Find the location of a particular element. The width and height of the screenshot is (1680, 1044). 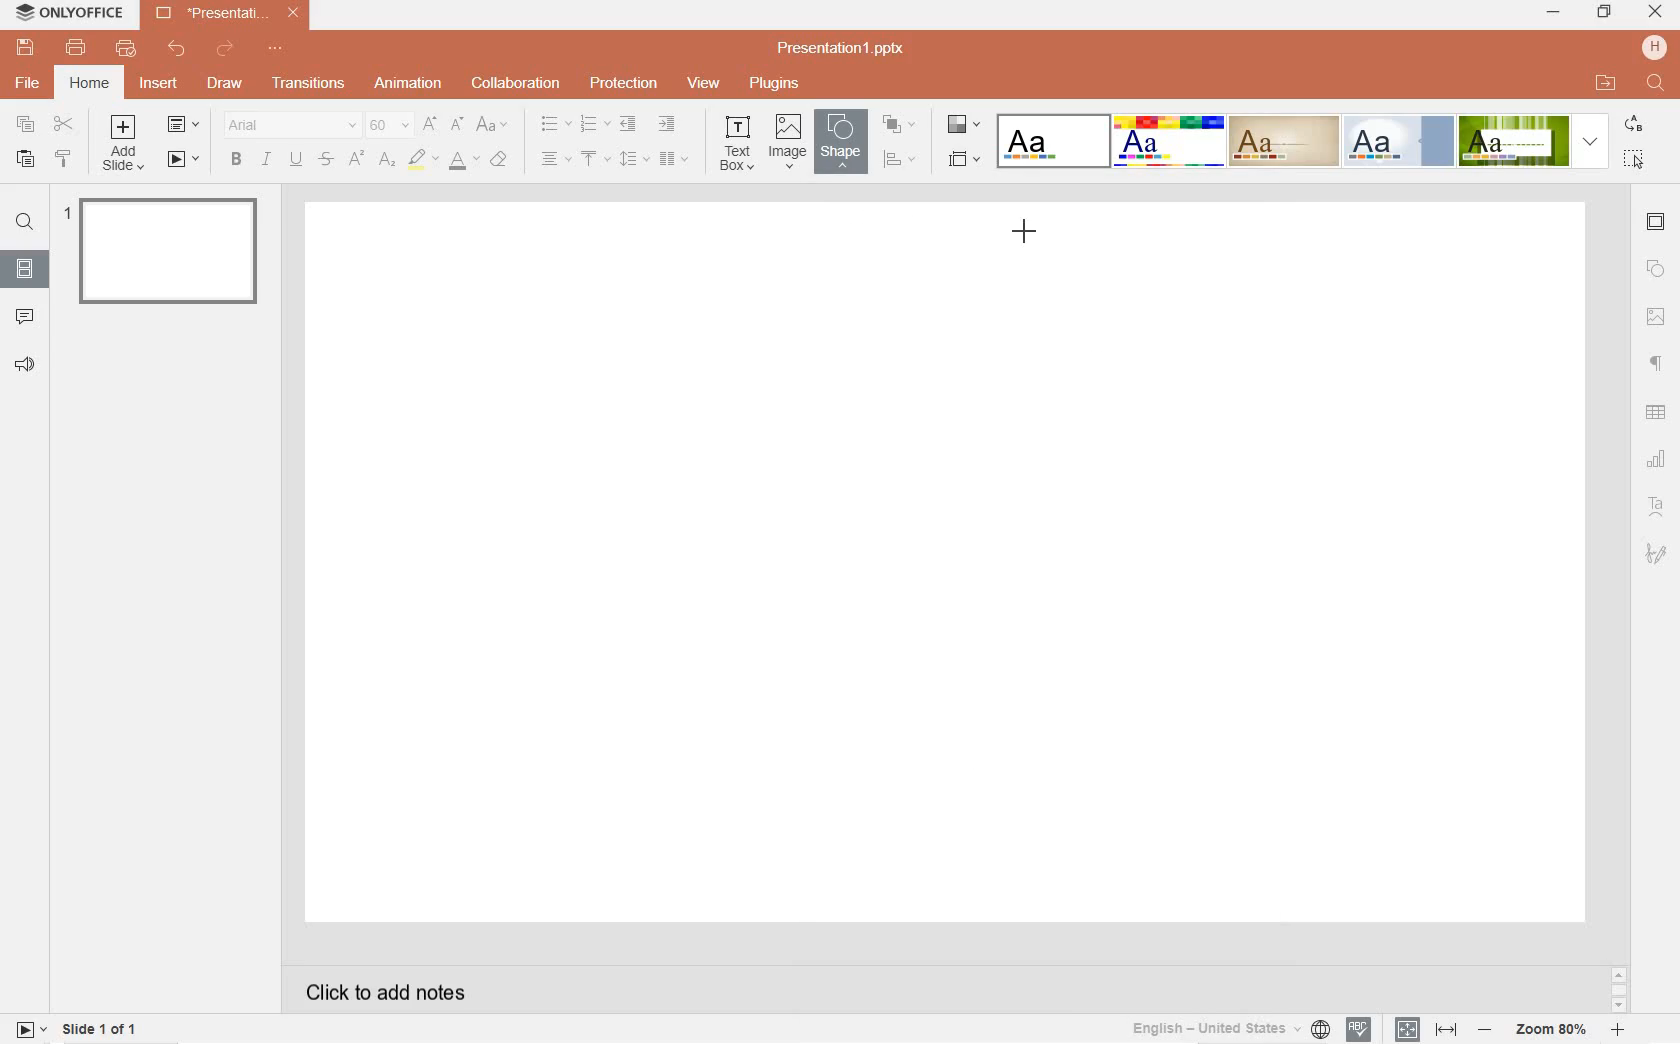

signature is located at coordinates (1657, 553).